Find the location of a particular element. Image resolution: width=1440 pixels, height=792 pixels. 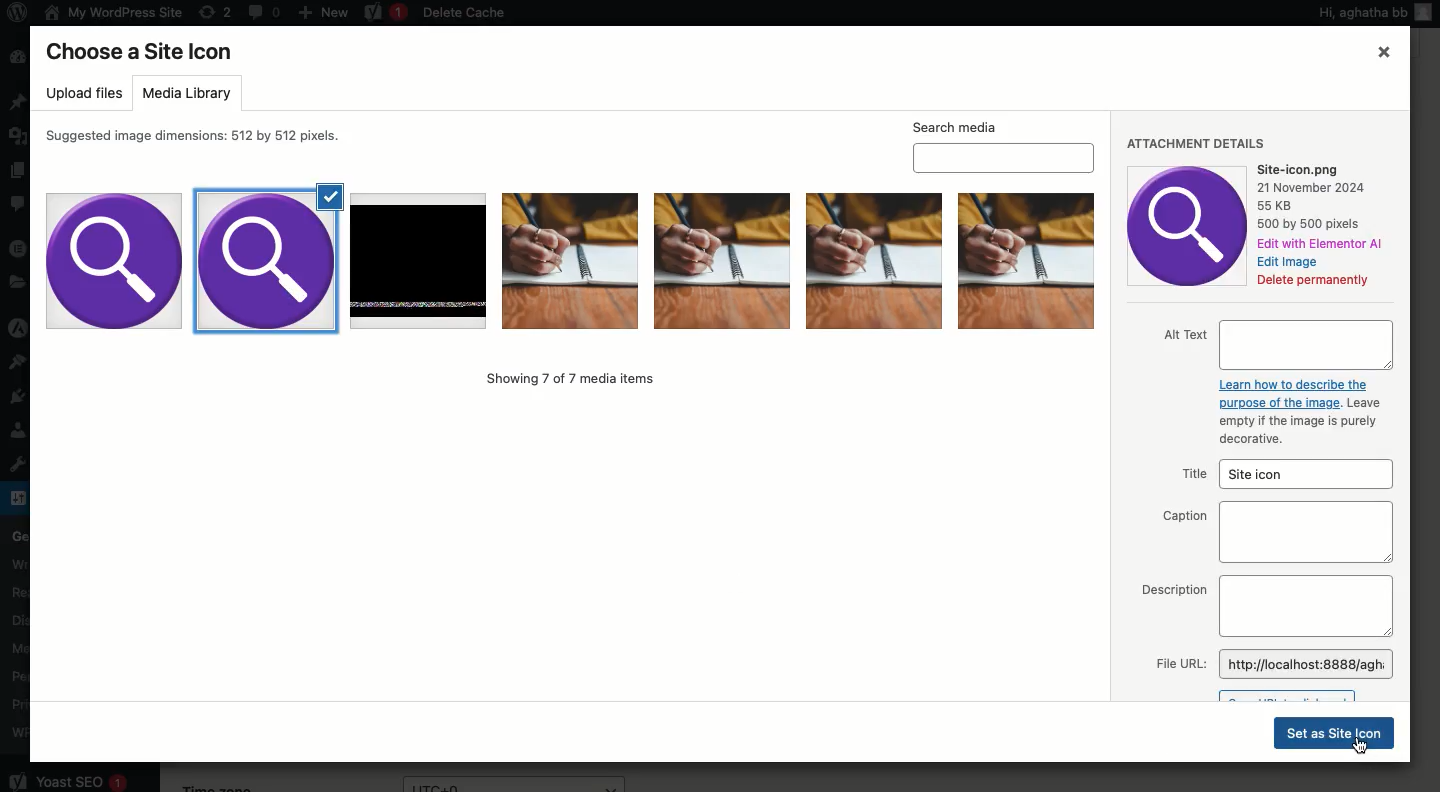

Plugins 2 is located at coordinates (25, 402).